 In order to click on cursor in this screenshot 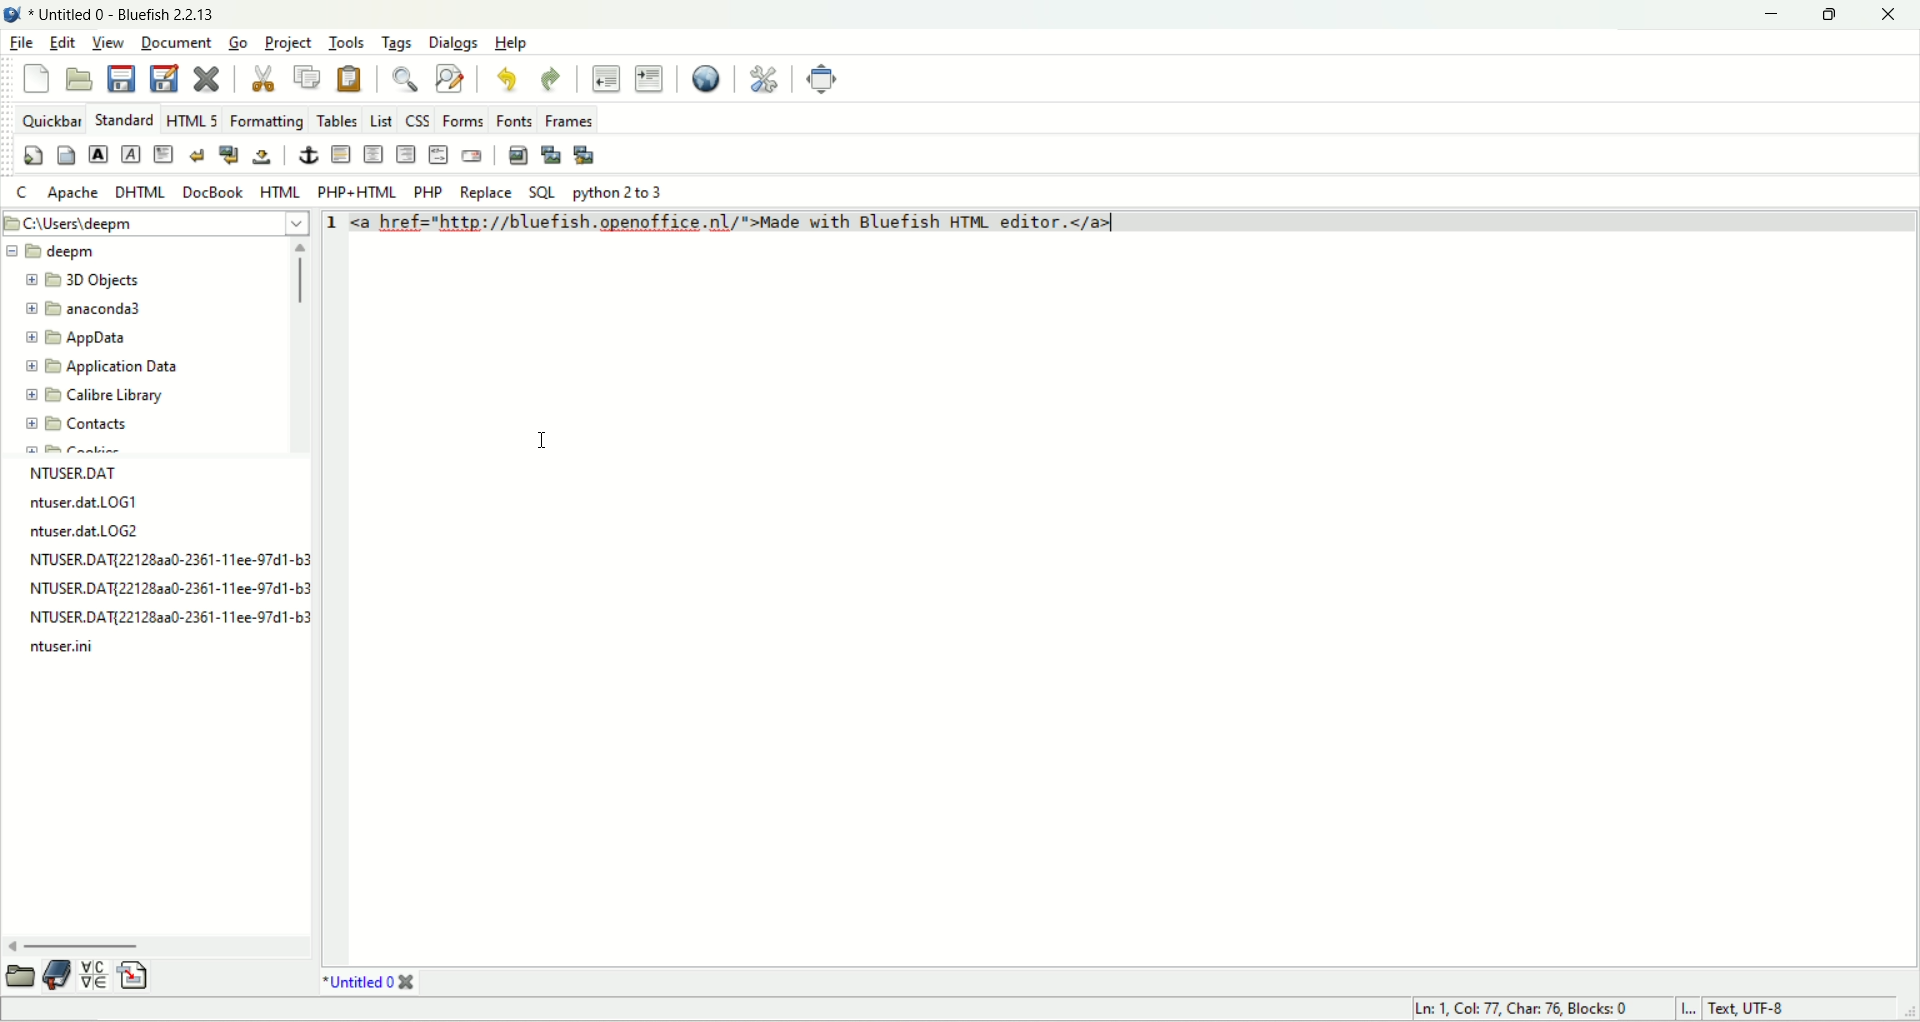, I will do `click(541, 438)`.